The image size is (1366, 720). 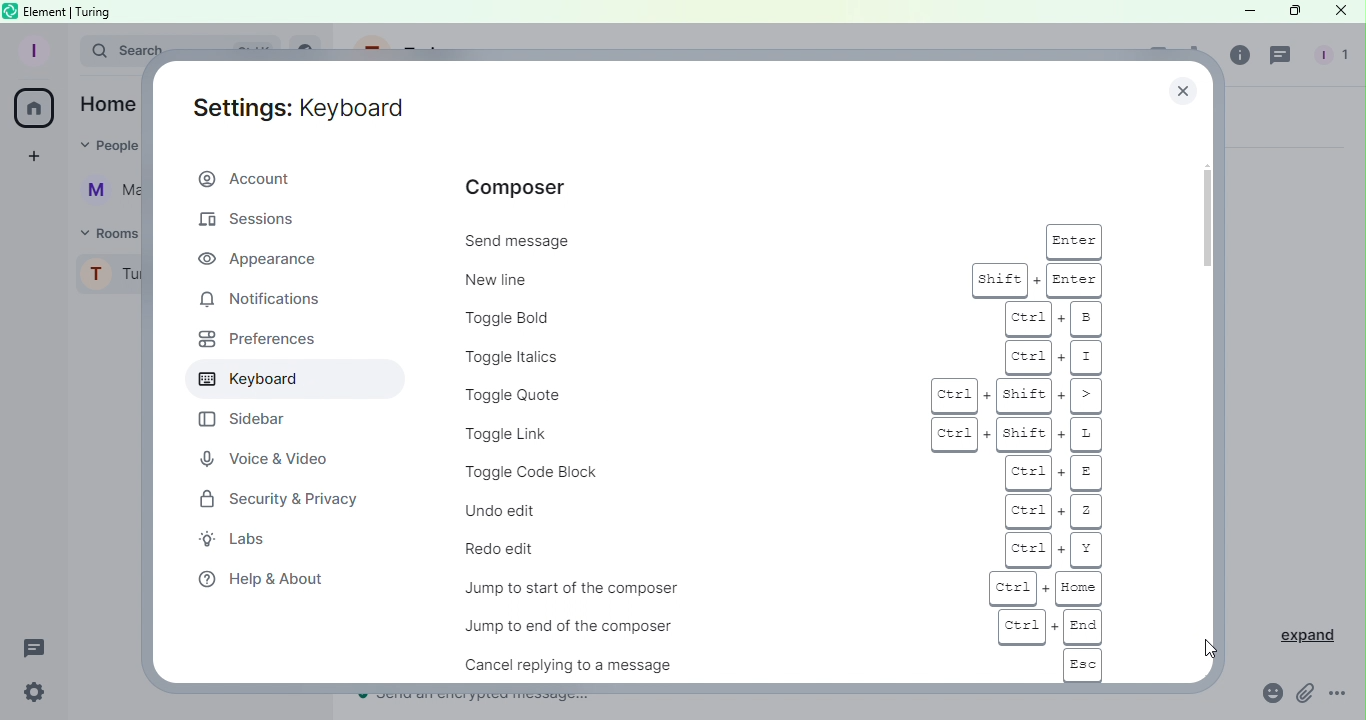 What do you see at coordinates (33, 110) in the screenshot?
I see `Home` at bounding box center [33, 110].